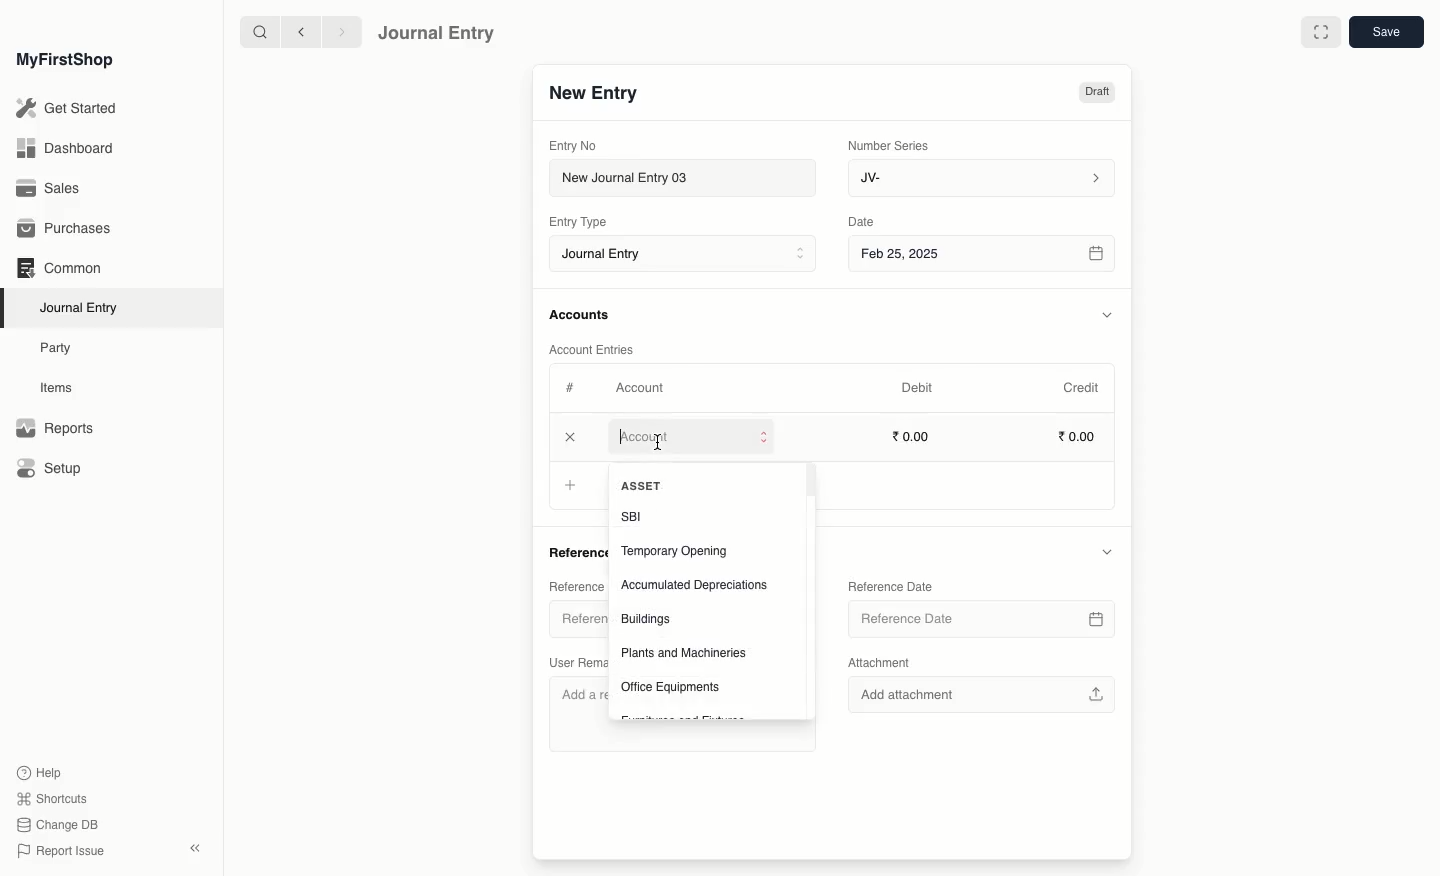 The height and width of the screenshot is (876, 1440). I want to click on Collapse, so click(195, 848).